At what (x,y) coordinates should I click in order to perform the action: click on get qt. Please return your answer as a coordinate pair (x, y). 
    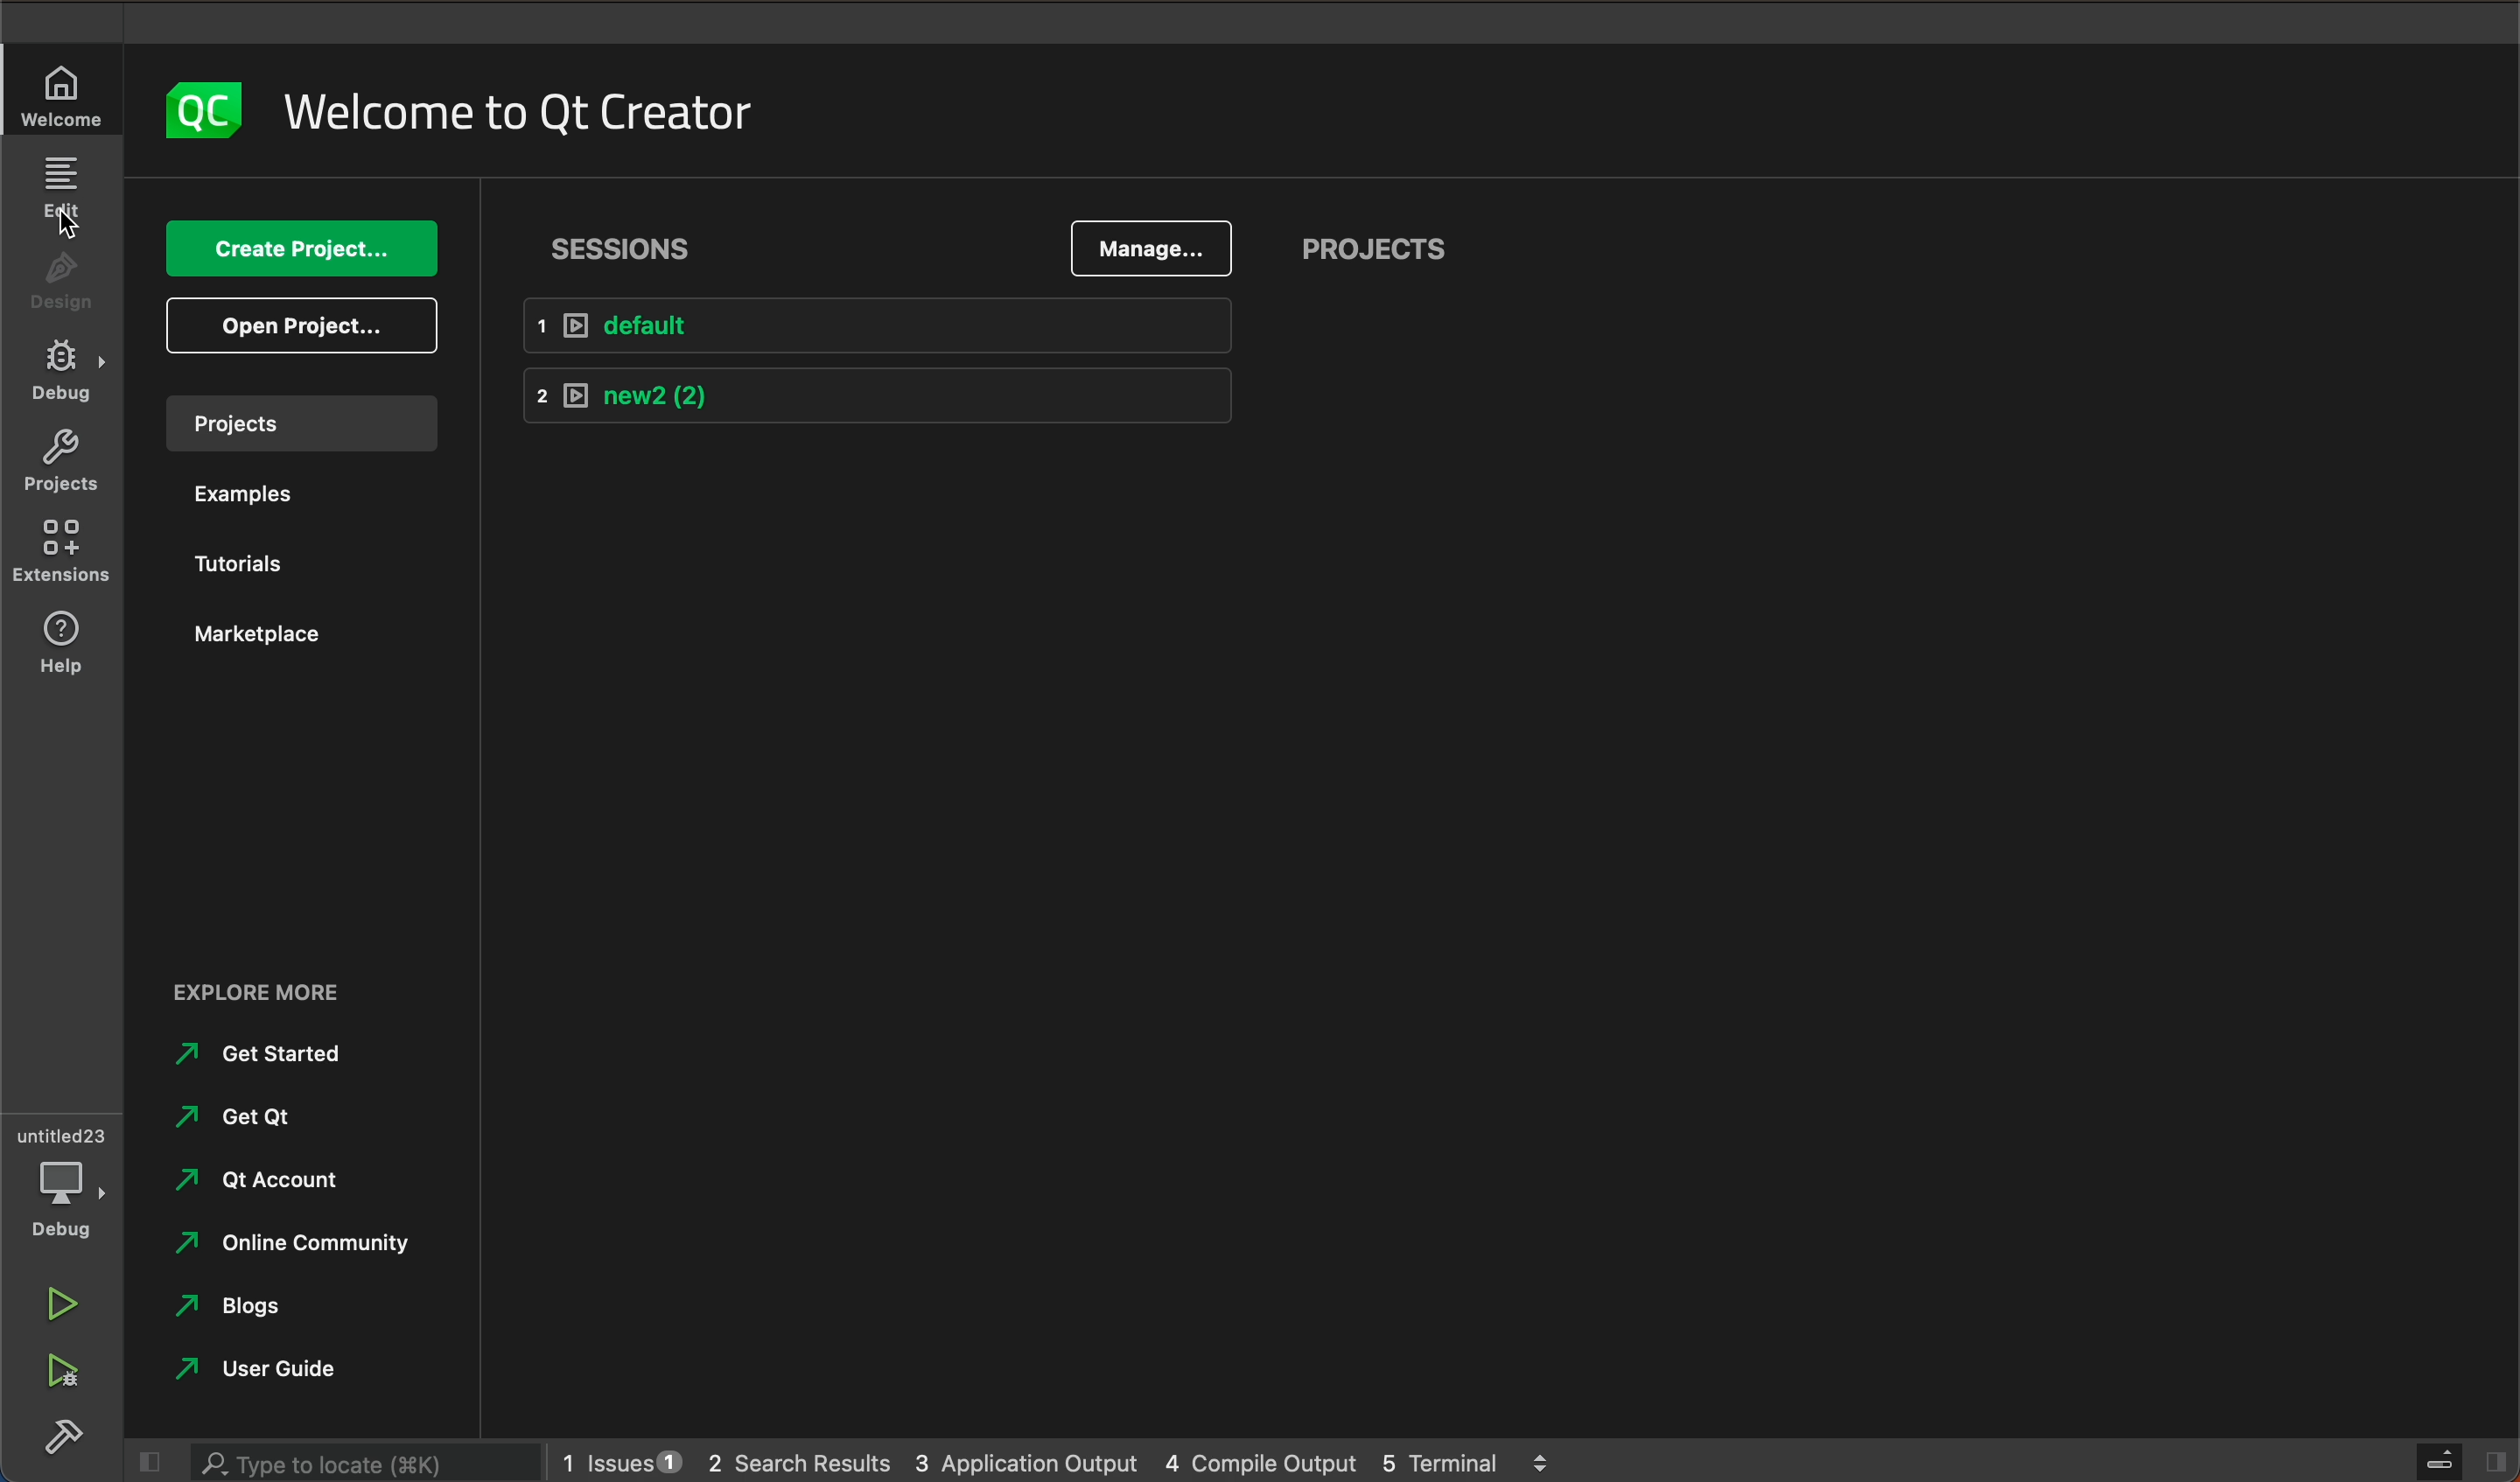
    Looking at the image, I should click on (232, 1119).